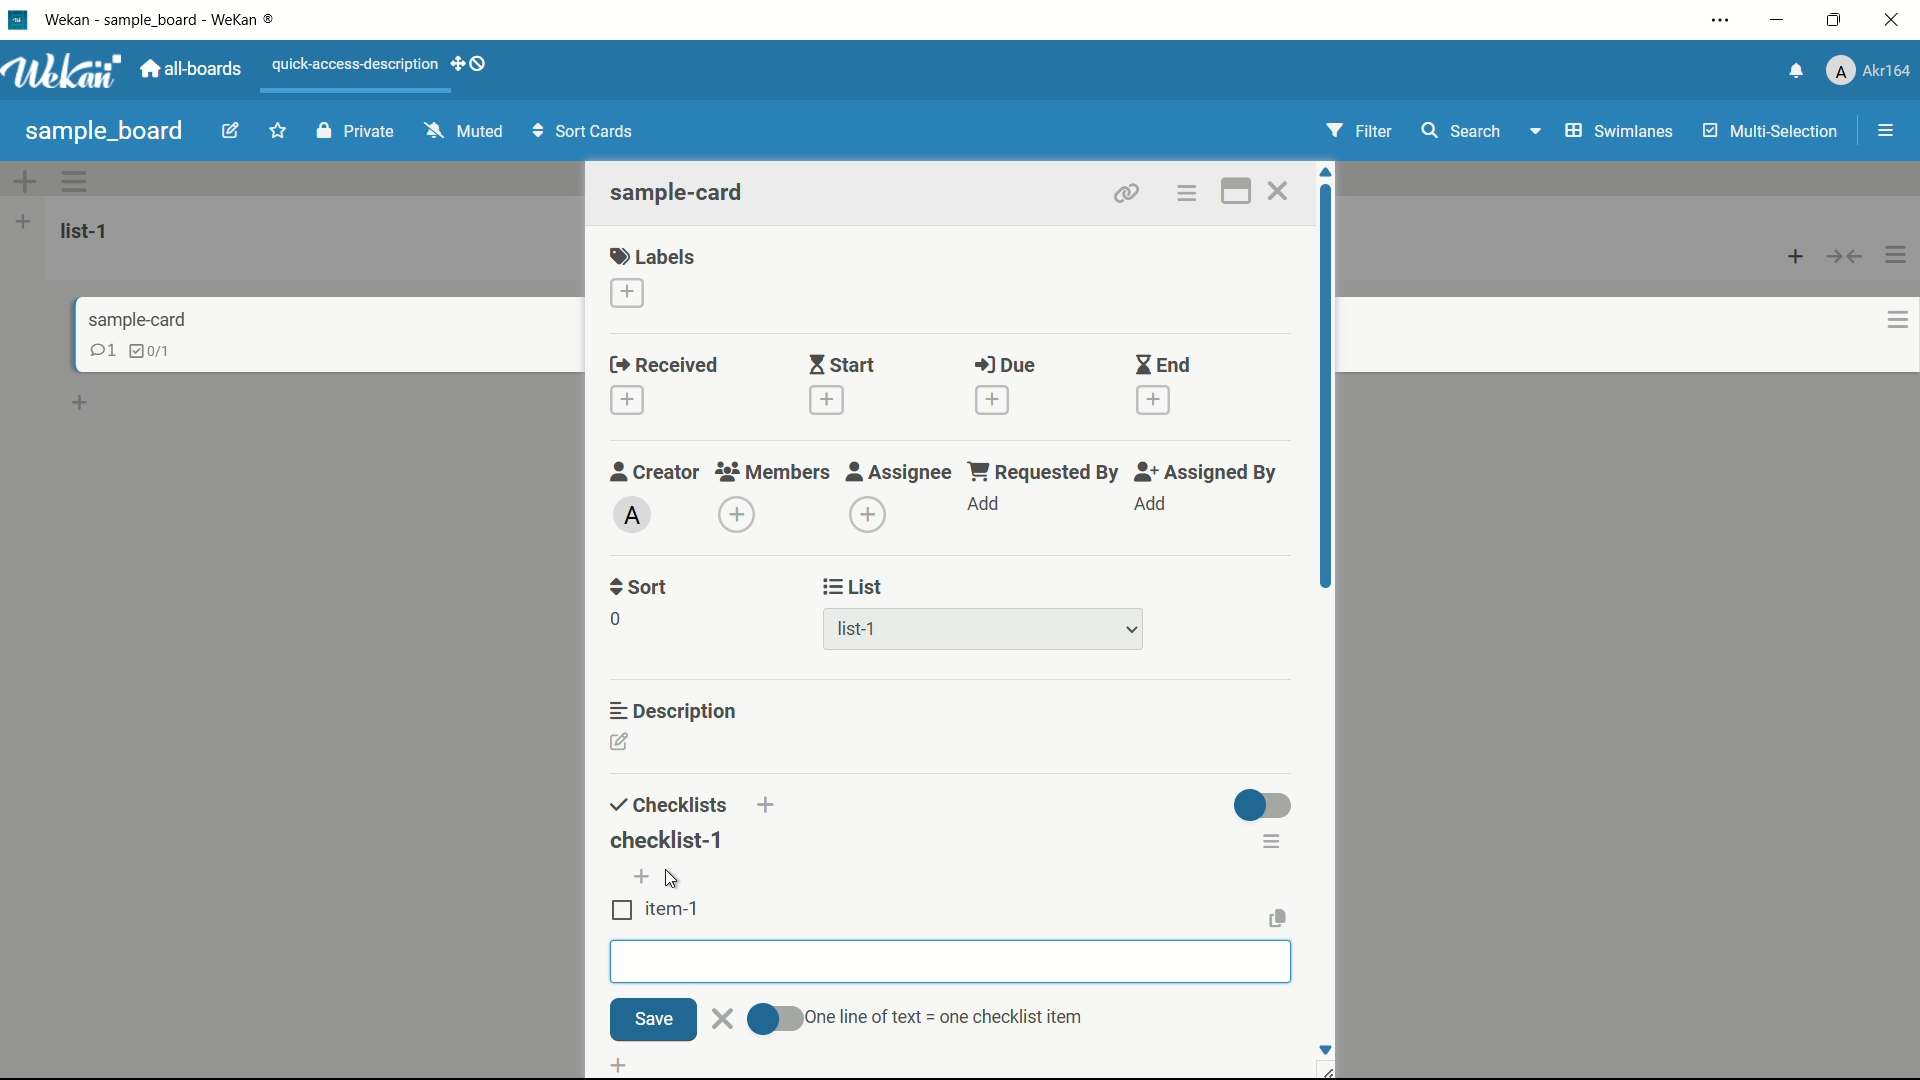  What do you see at coordinates (1325, 1049) in the screenshot?
I see `Scroll down` at bounding box center [1325, 1049].